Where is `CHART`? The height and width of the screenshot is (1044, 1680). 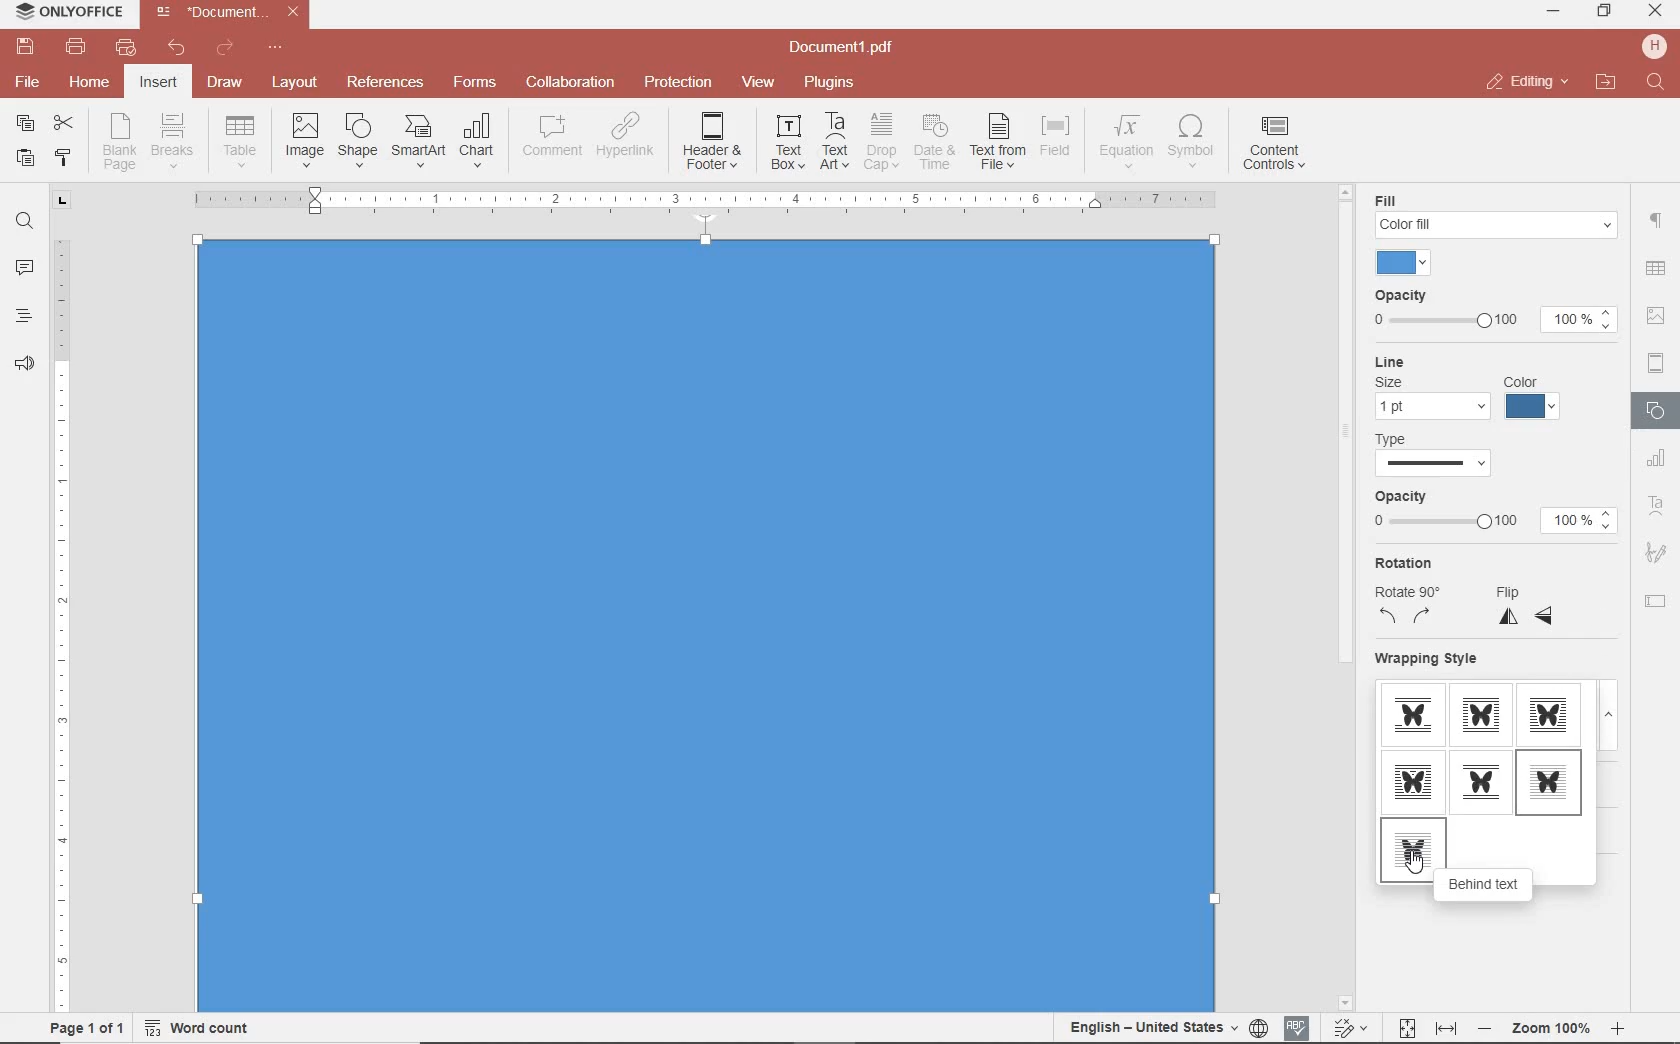
CHART is located at coordinates (1657, 459).